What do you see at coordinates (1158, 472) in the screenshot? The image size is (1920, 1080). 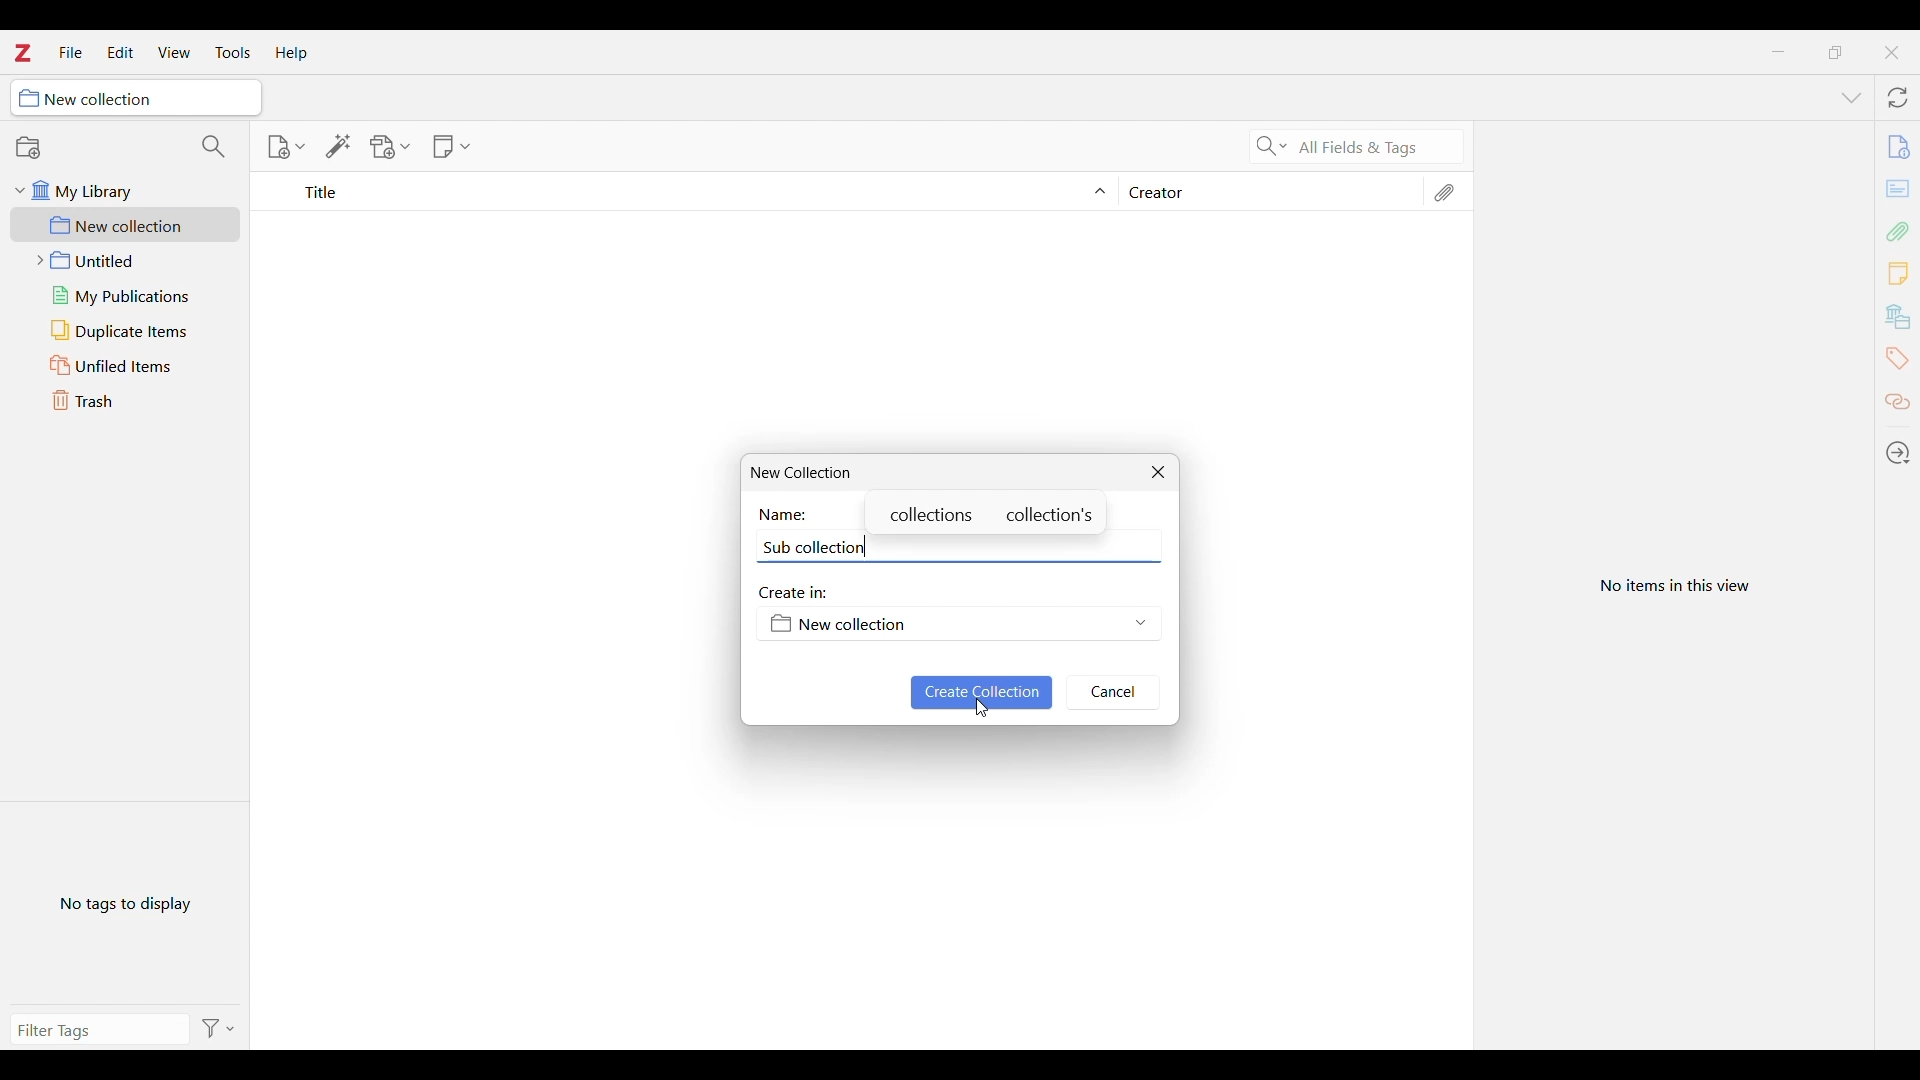 I see `Close New collection window` at bounding box center [1158, 472].